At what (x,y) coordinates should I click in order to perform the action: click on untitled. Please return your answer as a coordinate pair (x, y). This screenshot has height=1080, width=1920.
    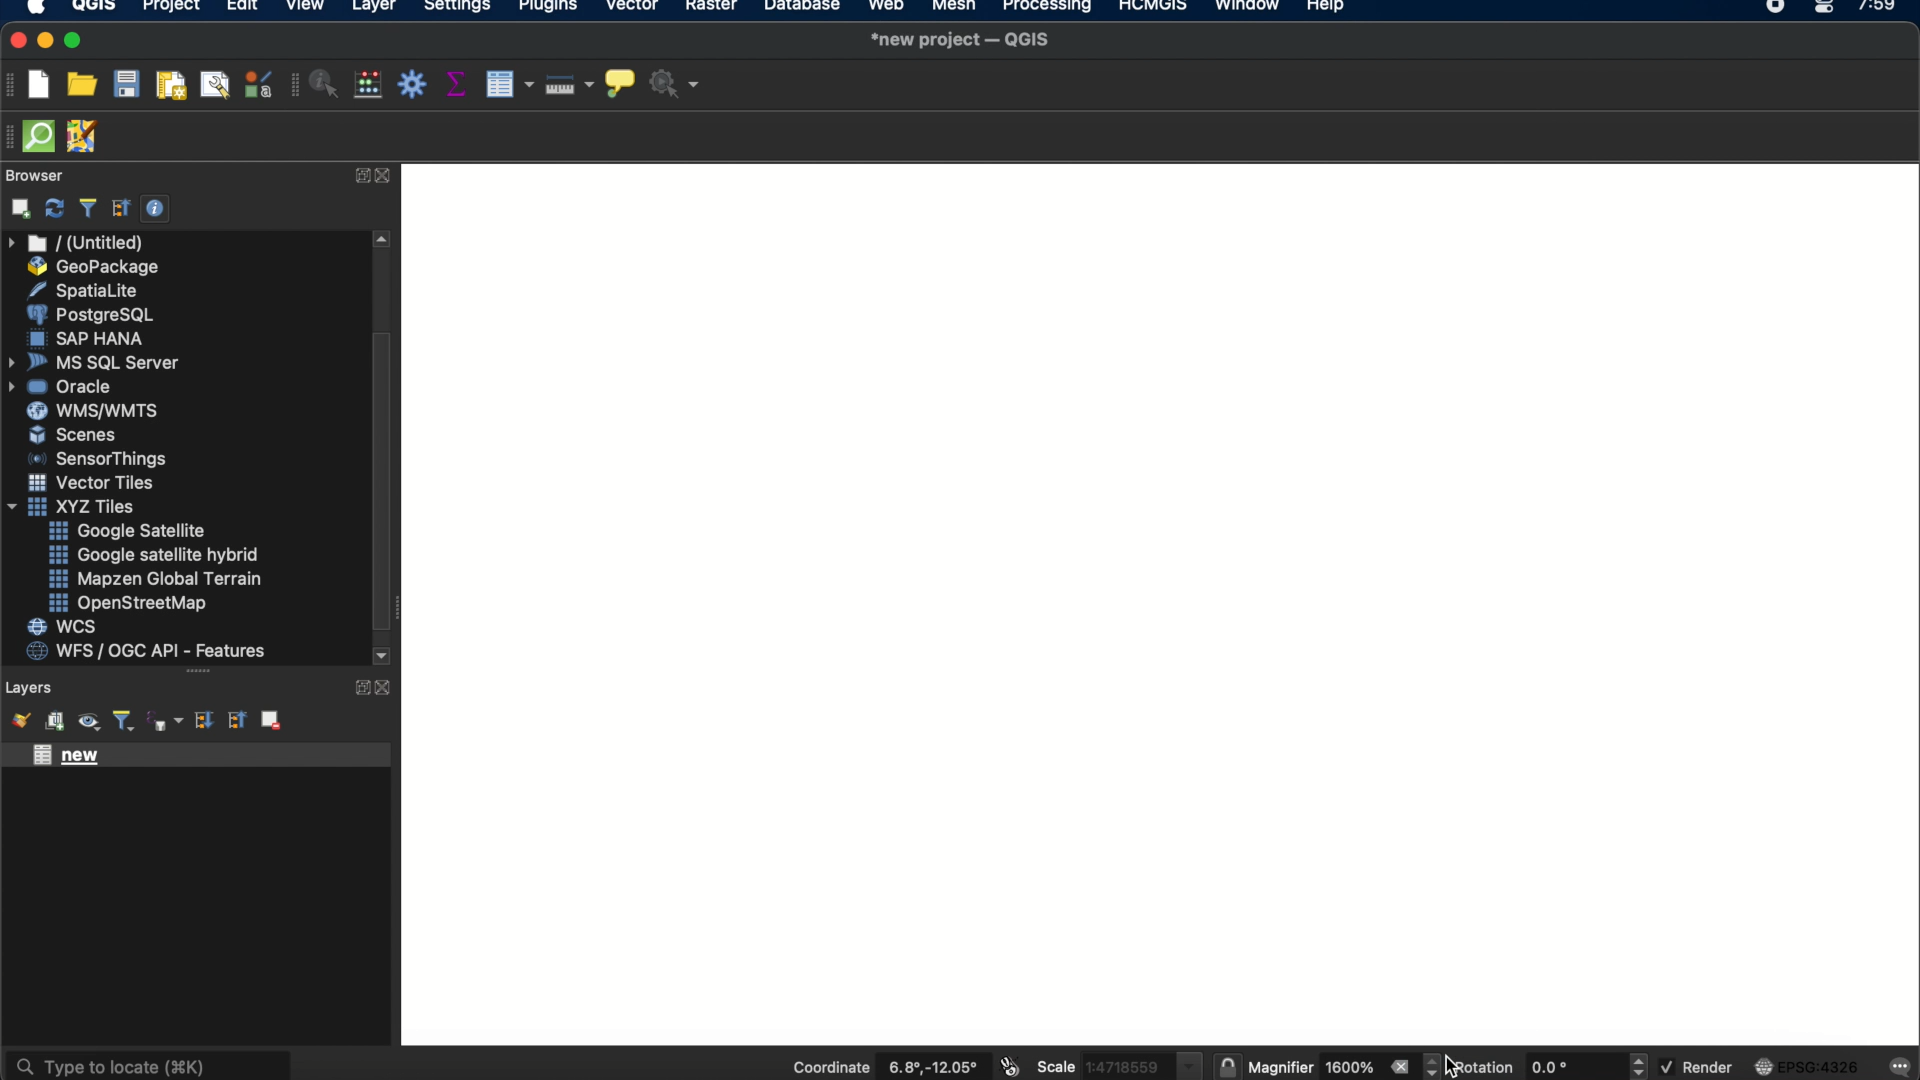
    Looking at the image, I should click on (78, 243).